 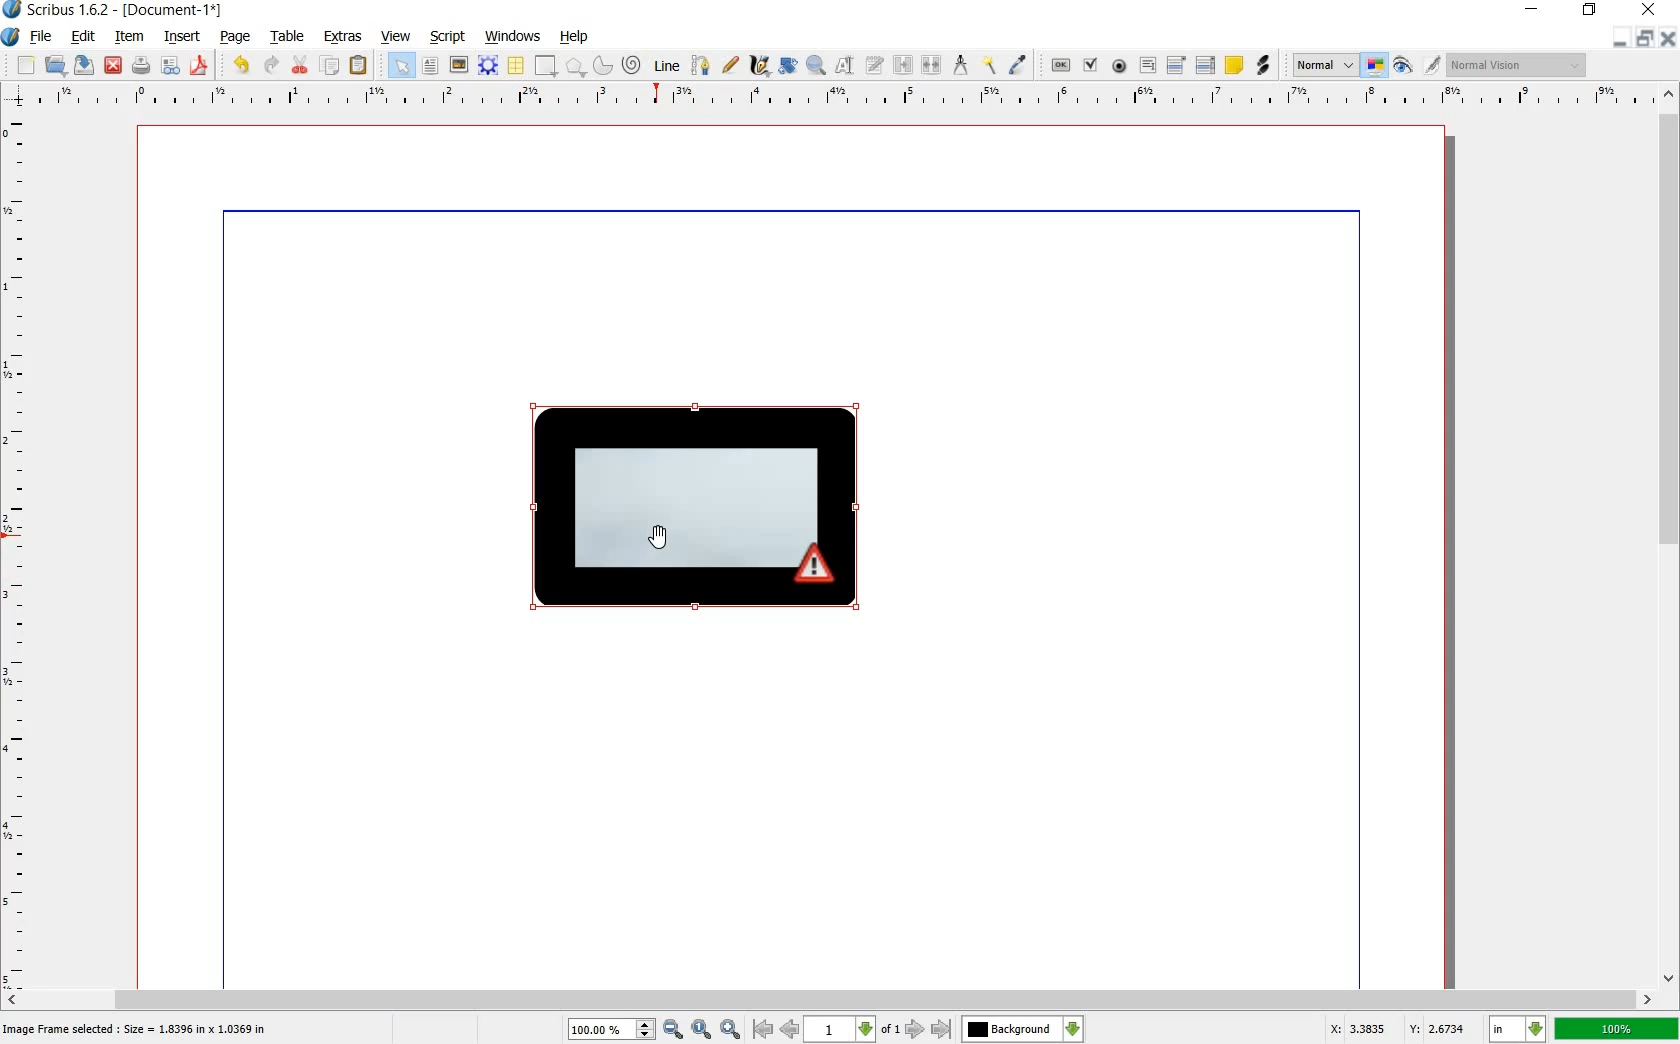 I want to click on page, so click(x=234, y=38).